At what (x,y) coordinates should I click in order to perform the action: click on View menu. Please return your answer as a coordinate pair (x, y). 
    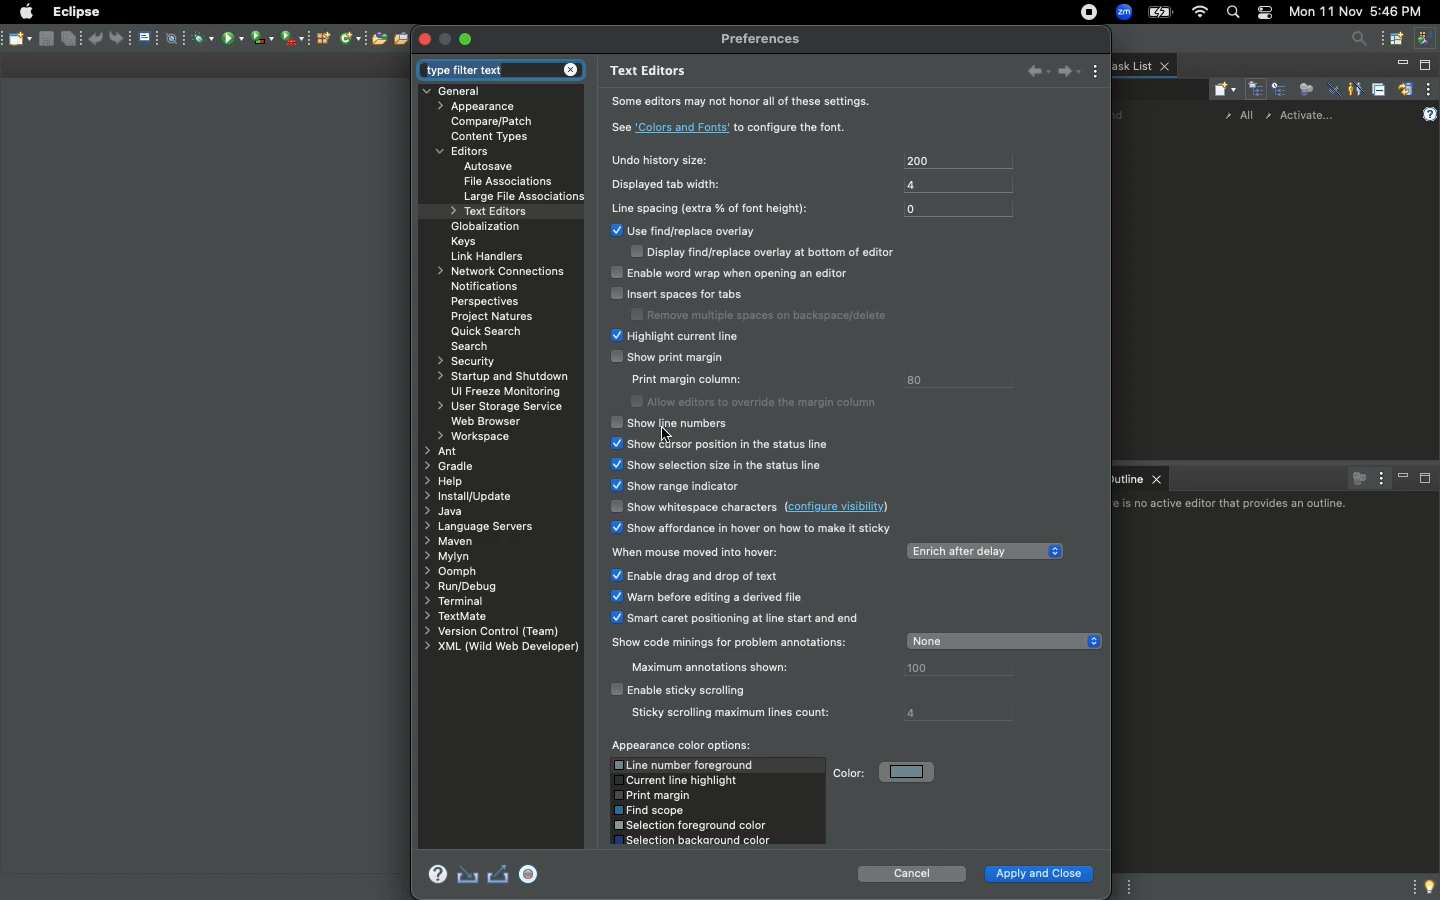
    Looking at the image, I should click on (1380, 478).